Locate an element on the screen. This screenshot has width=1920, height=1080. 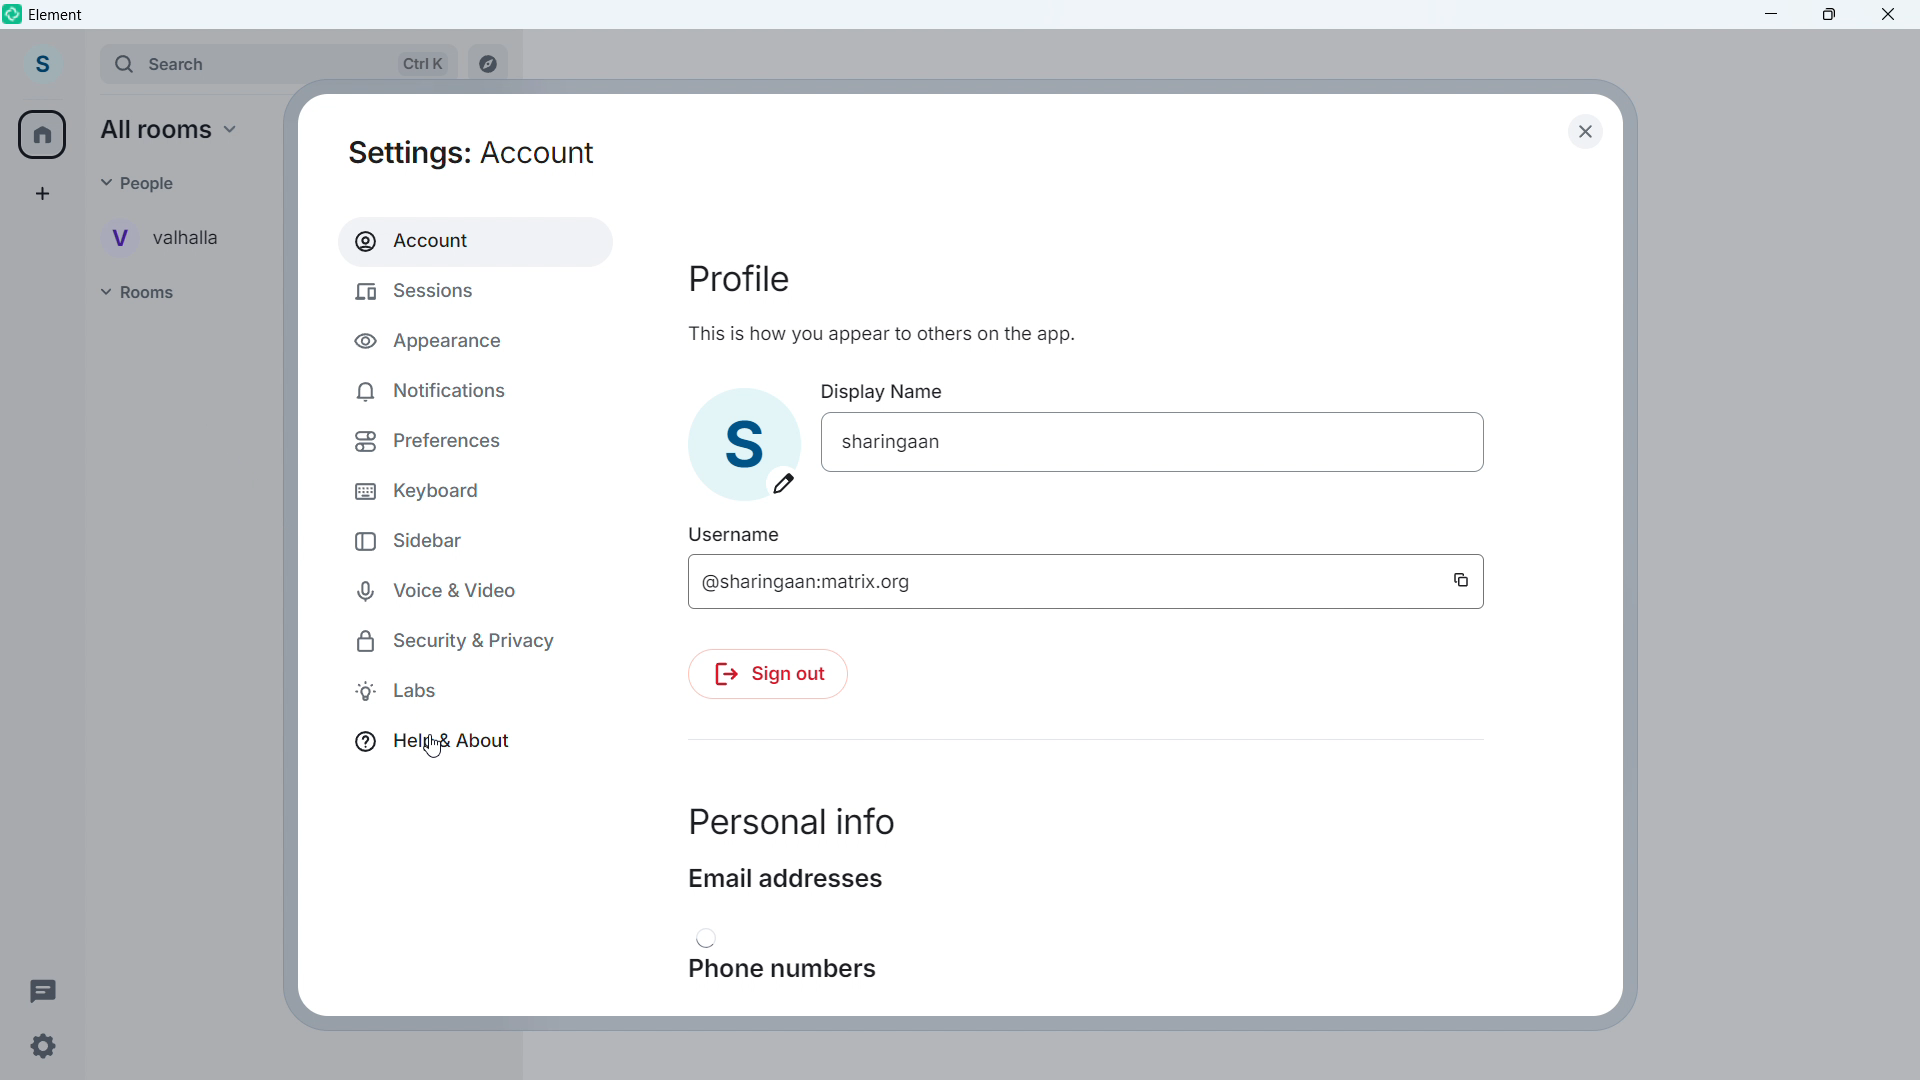
Preferences  is located at coordinates (435, 440).